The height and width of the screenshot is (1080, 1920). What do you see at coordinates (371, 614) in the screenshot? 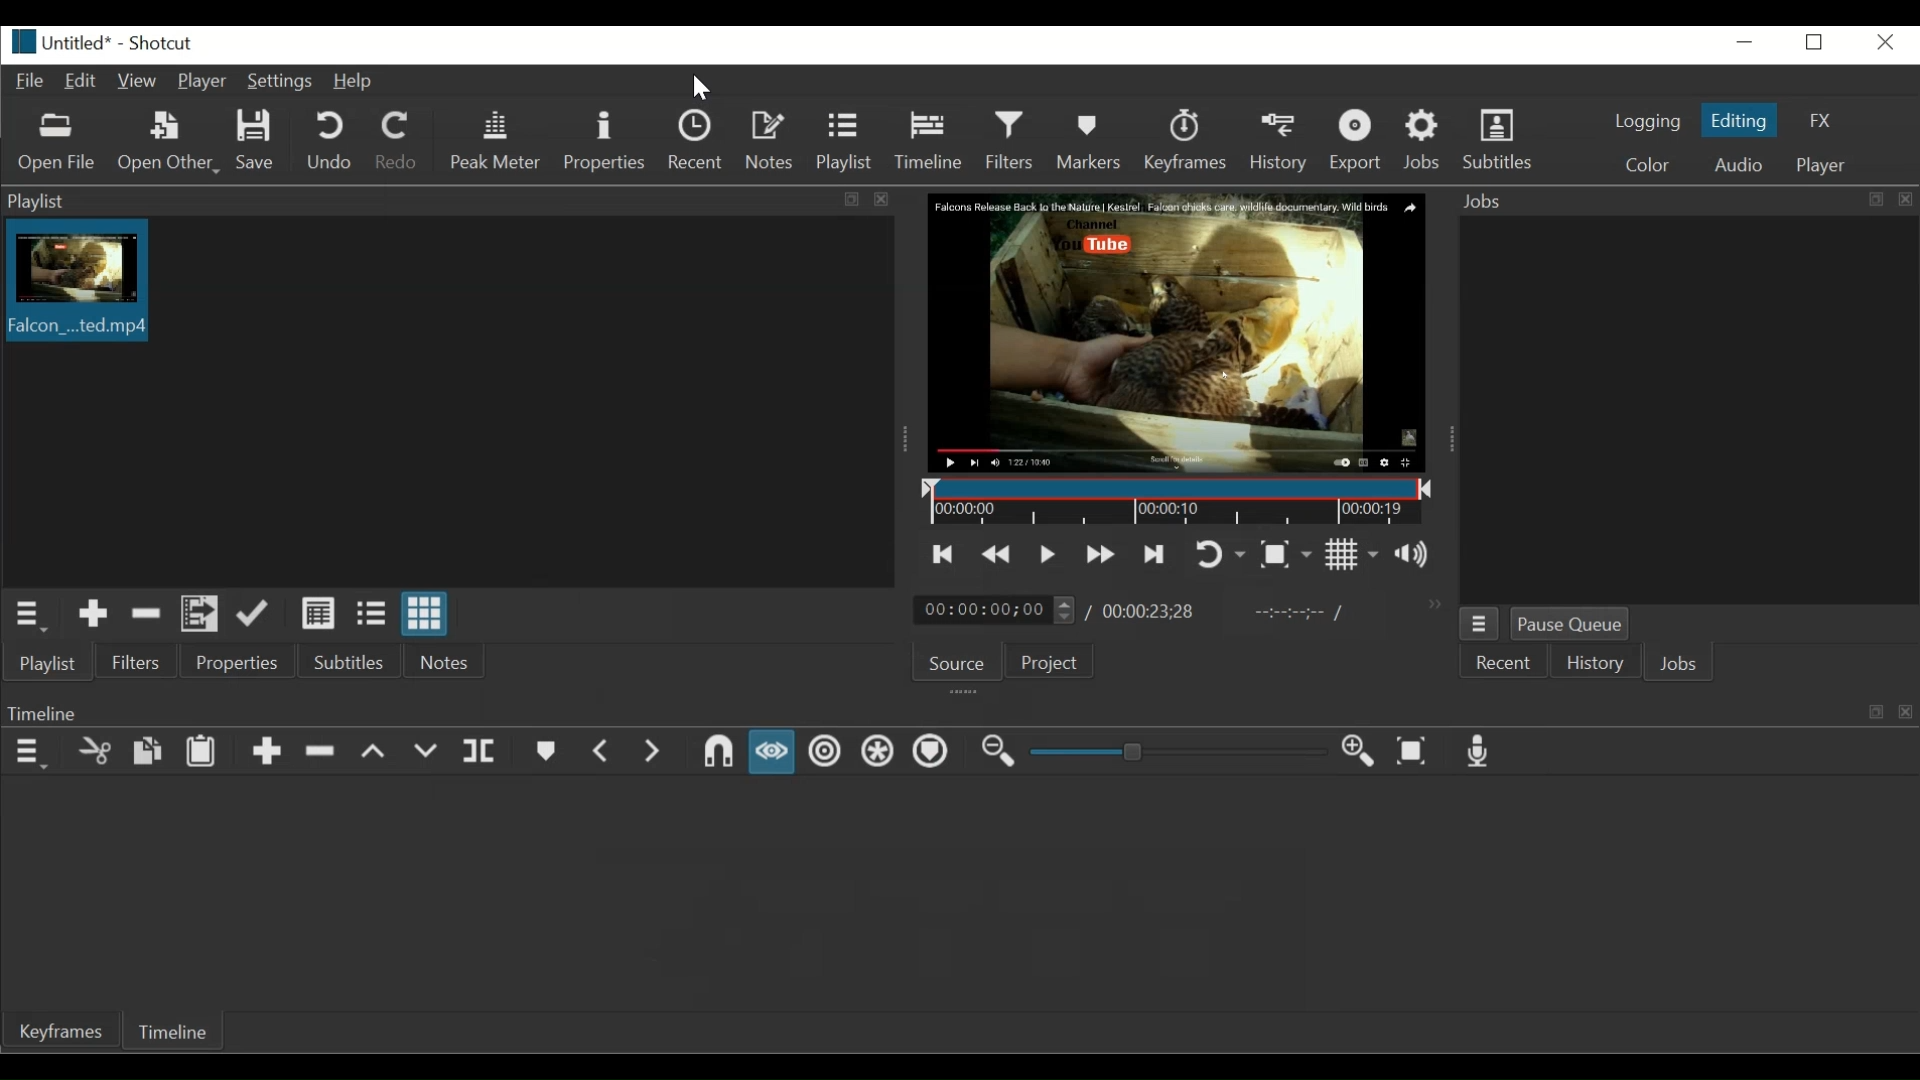
I see `View as file` at bounding box center [371, 614].